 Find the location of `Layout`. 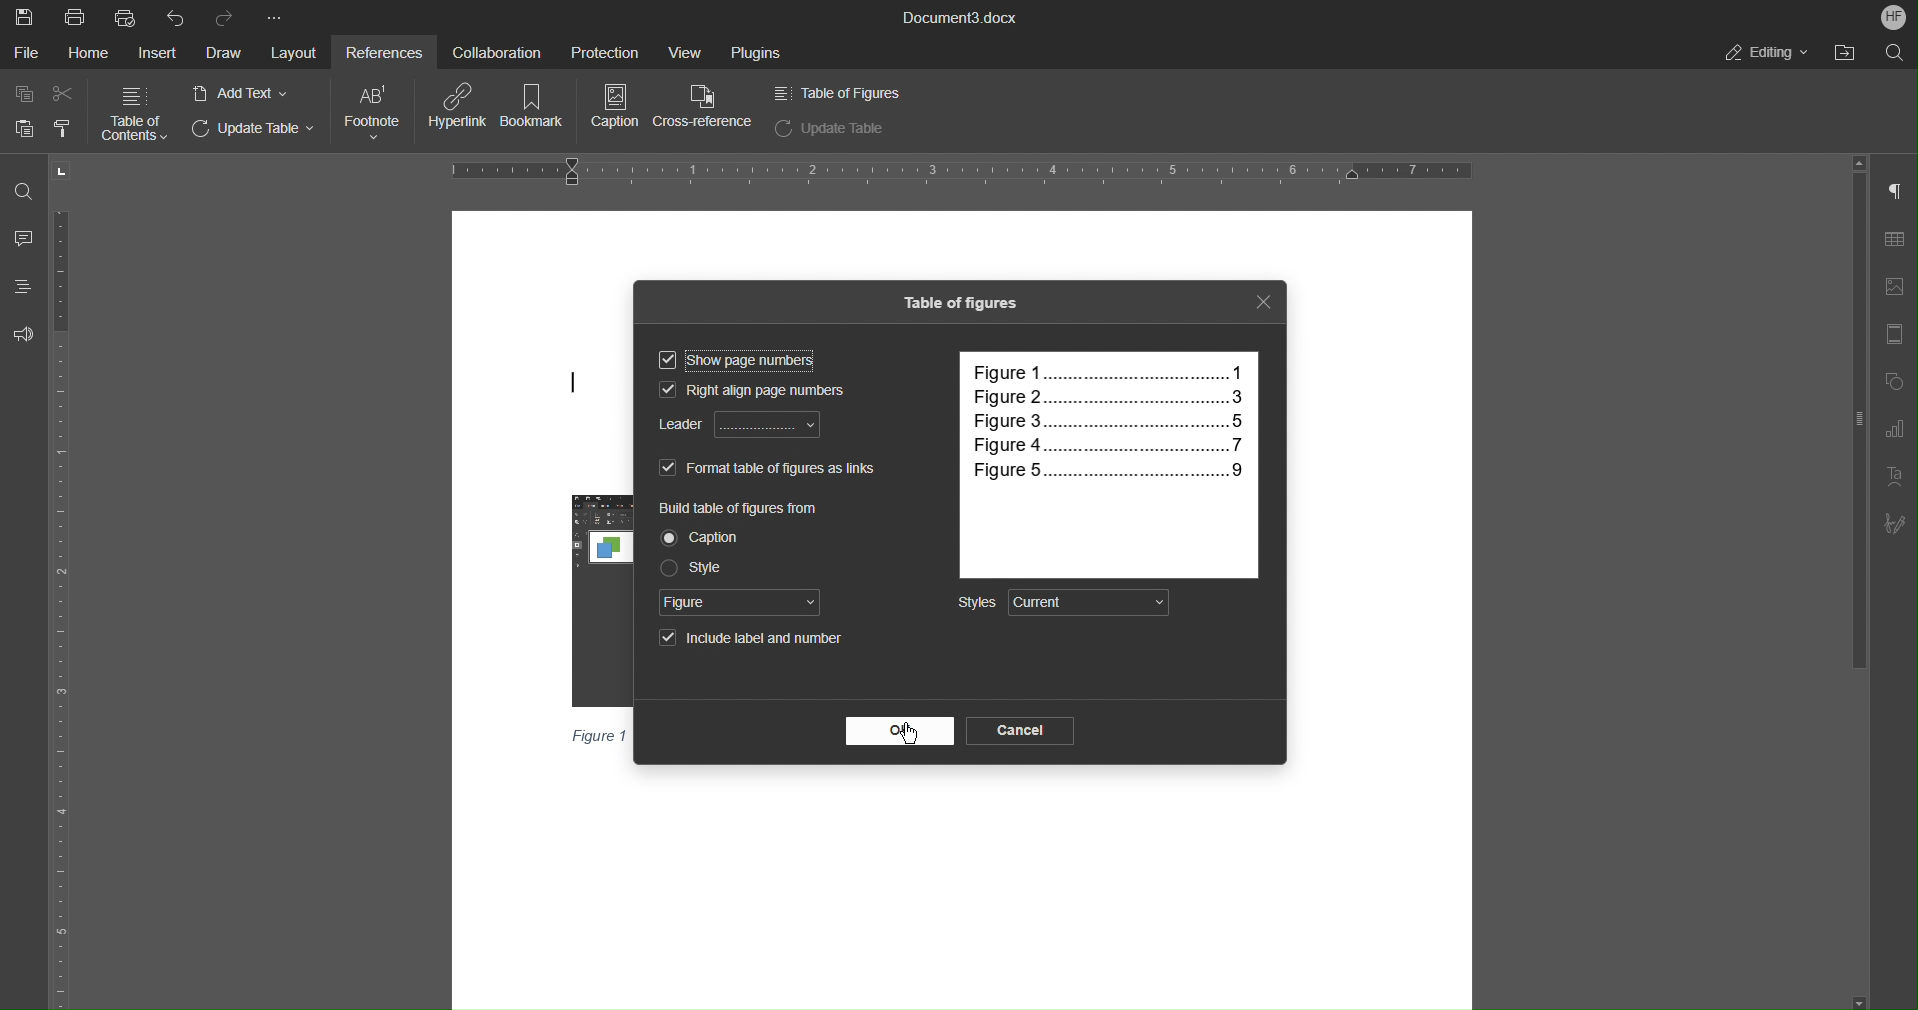

Layout is located at coordinates (293, 53).